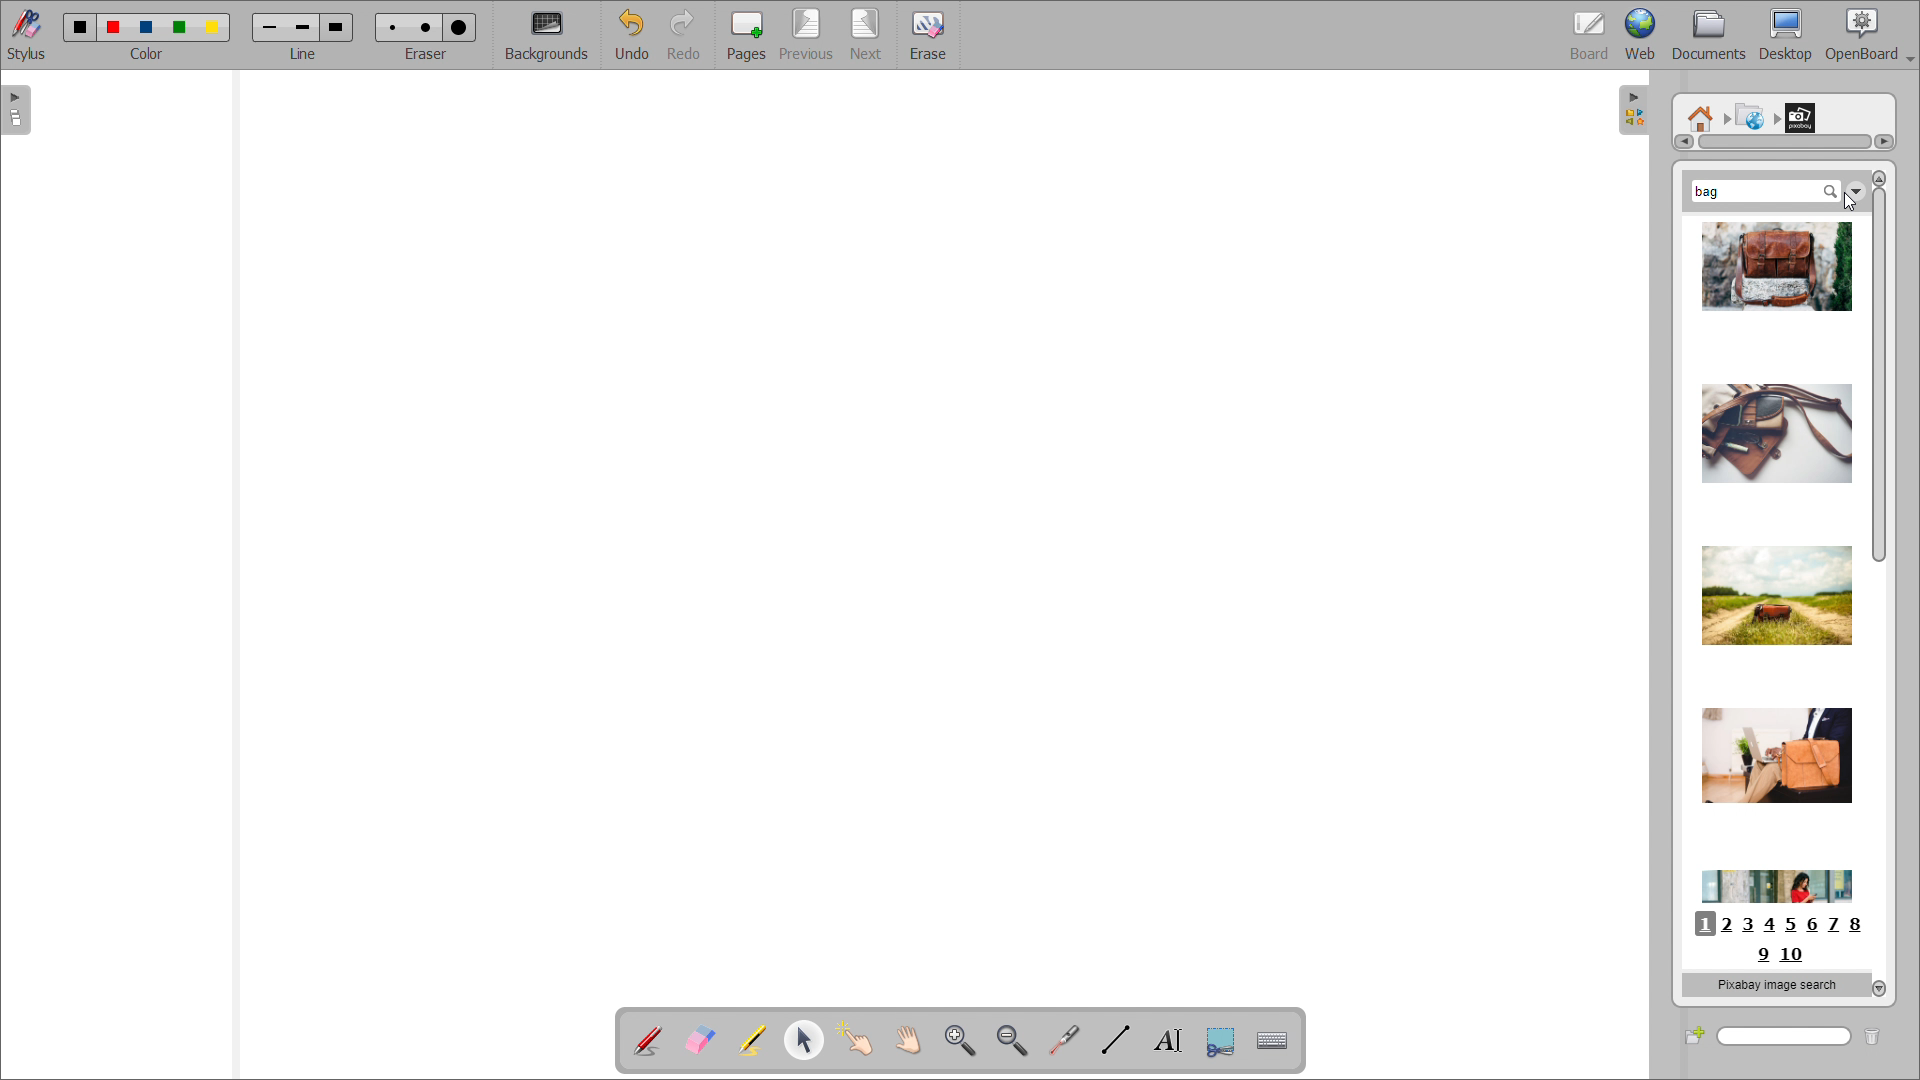  I want to click on add annotation, so click(648, 1041).